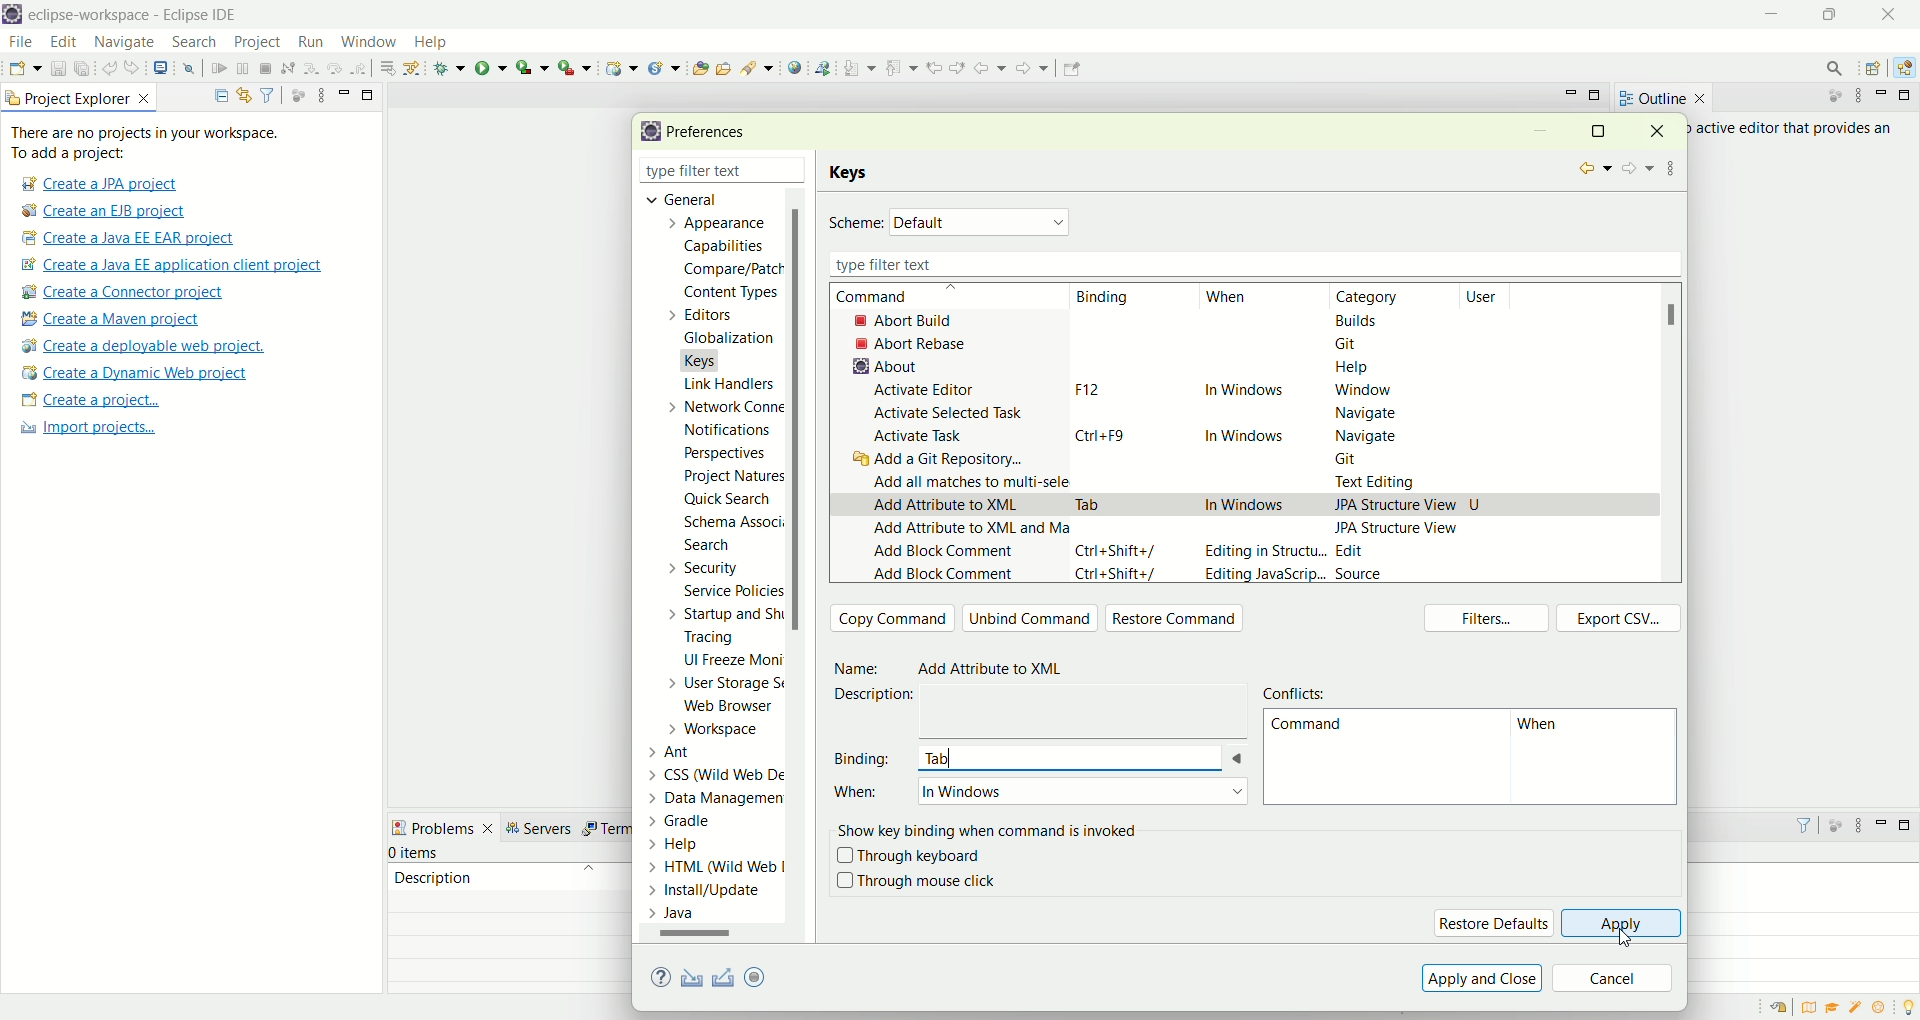 The image size is (1920, 1020). I want to click on UI freeze monitoring, so click(731, 662).